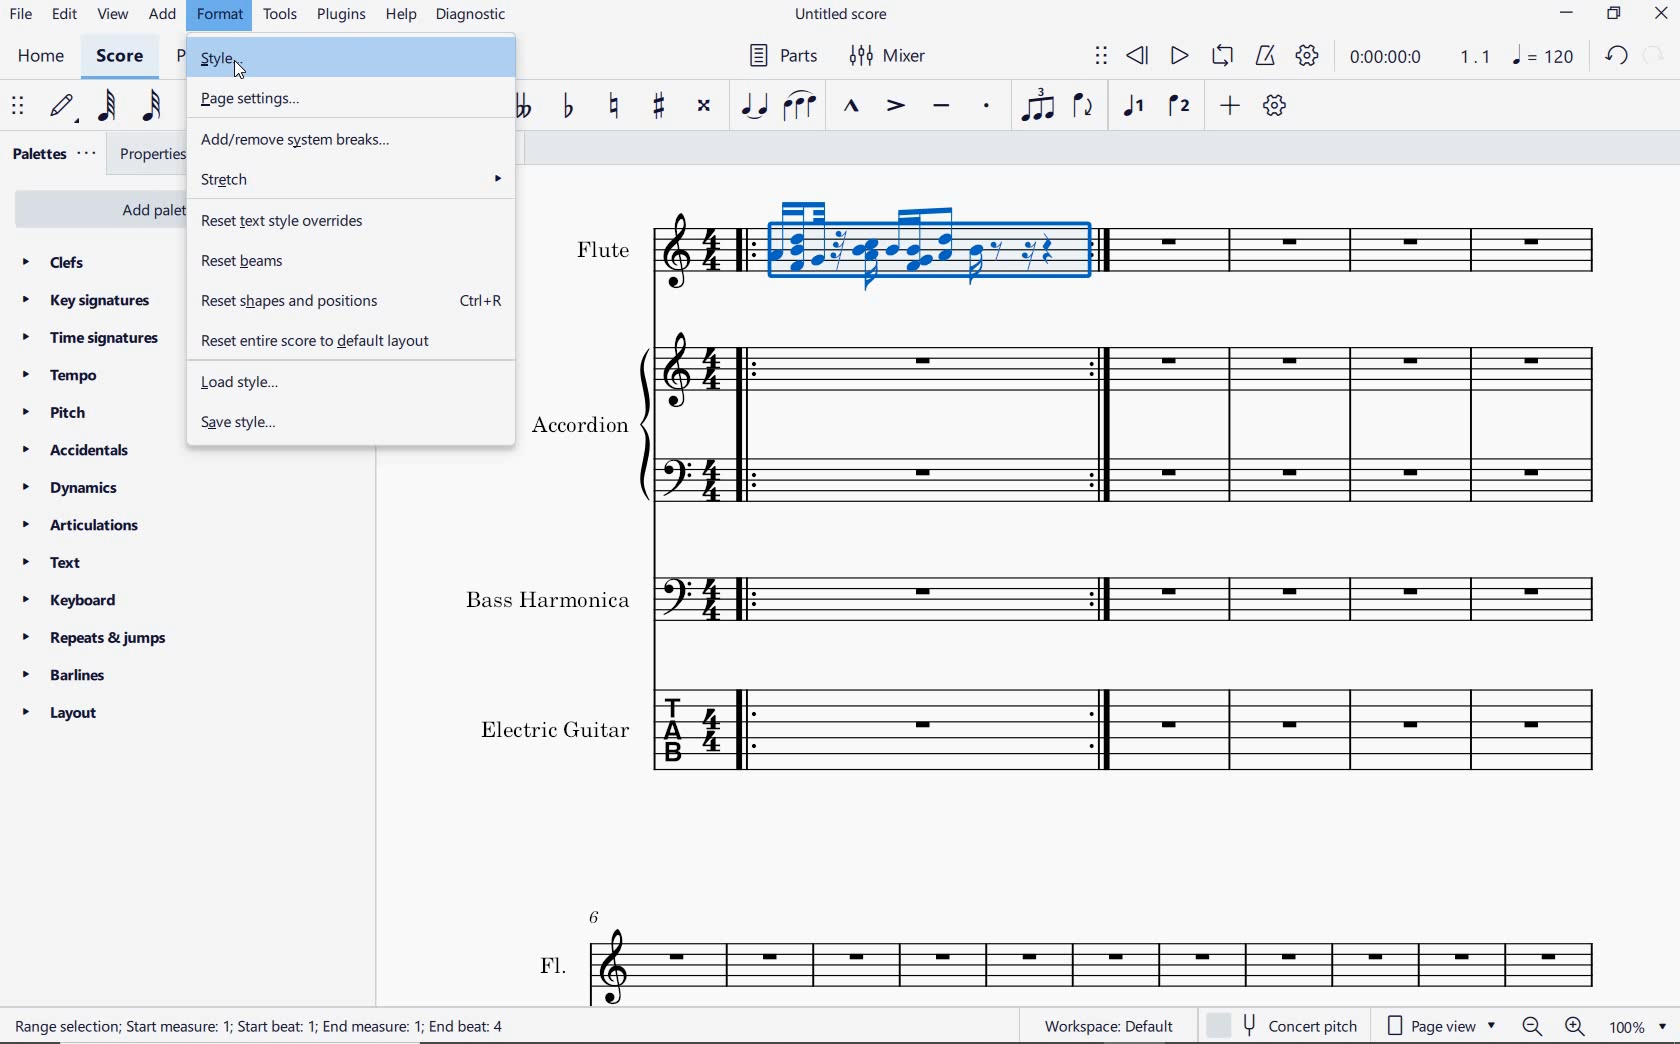 This screenshot has height=1044, width=1680. Describe the element at coordinates (1180, 57) in the screenshot. I see `play` at that location.